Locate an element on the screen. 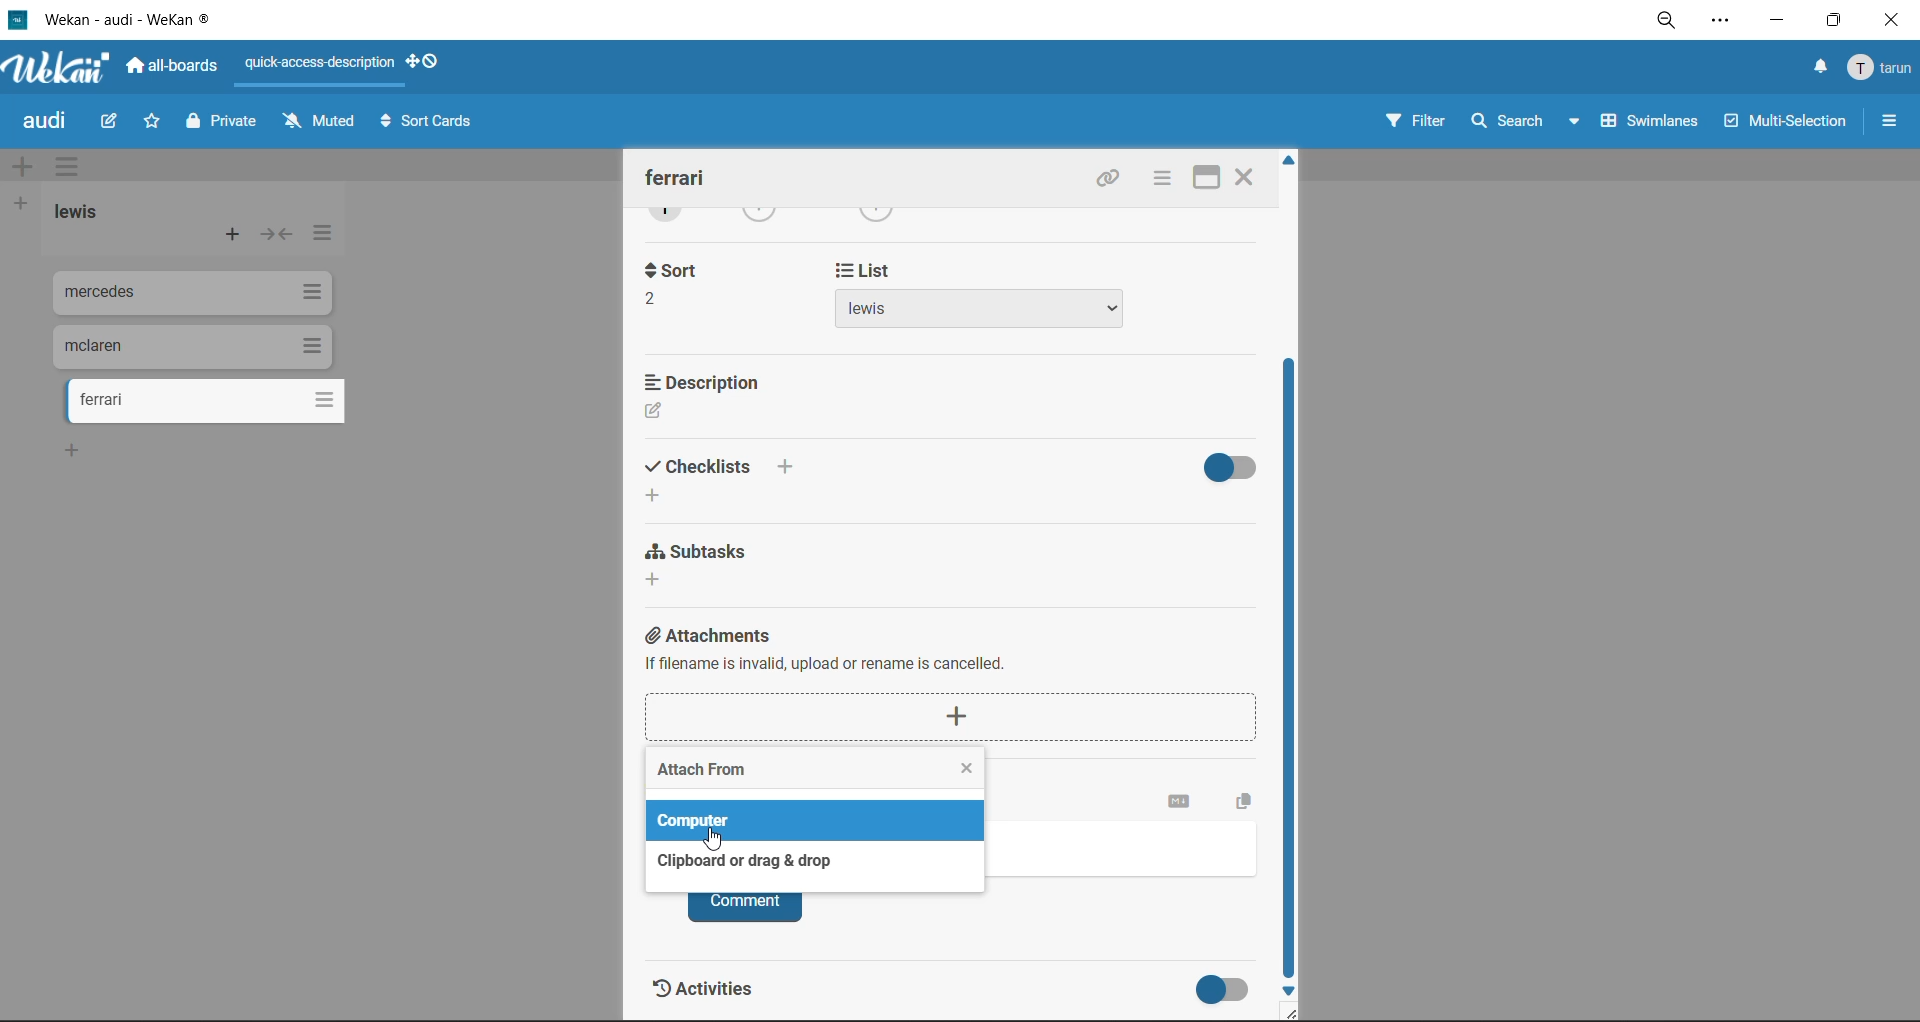 Image resolution: width=1920 pixels, height=1022 pixels. all boards is located at coordinates (173, 69).